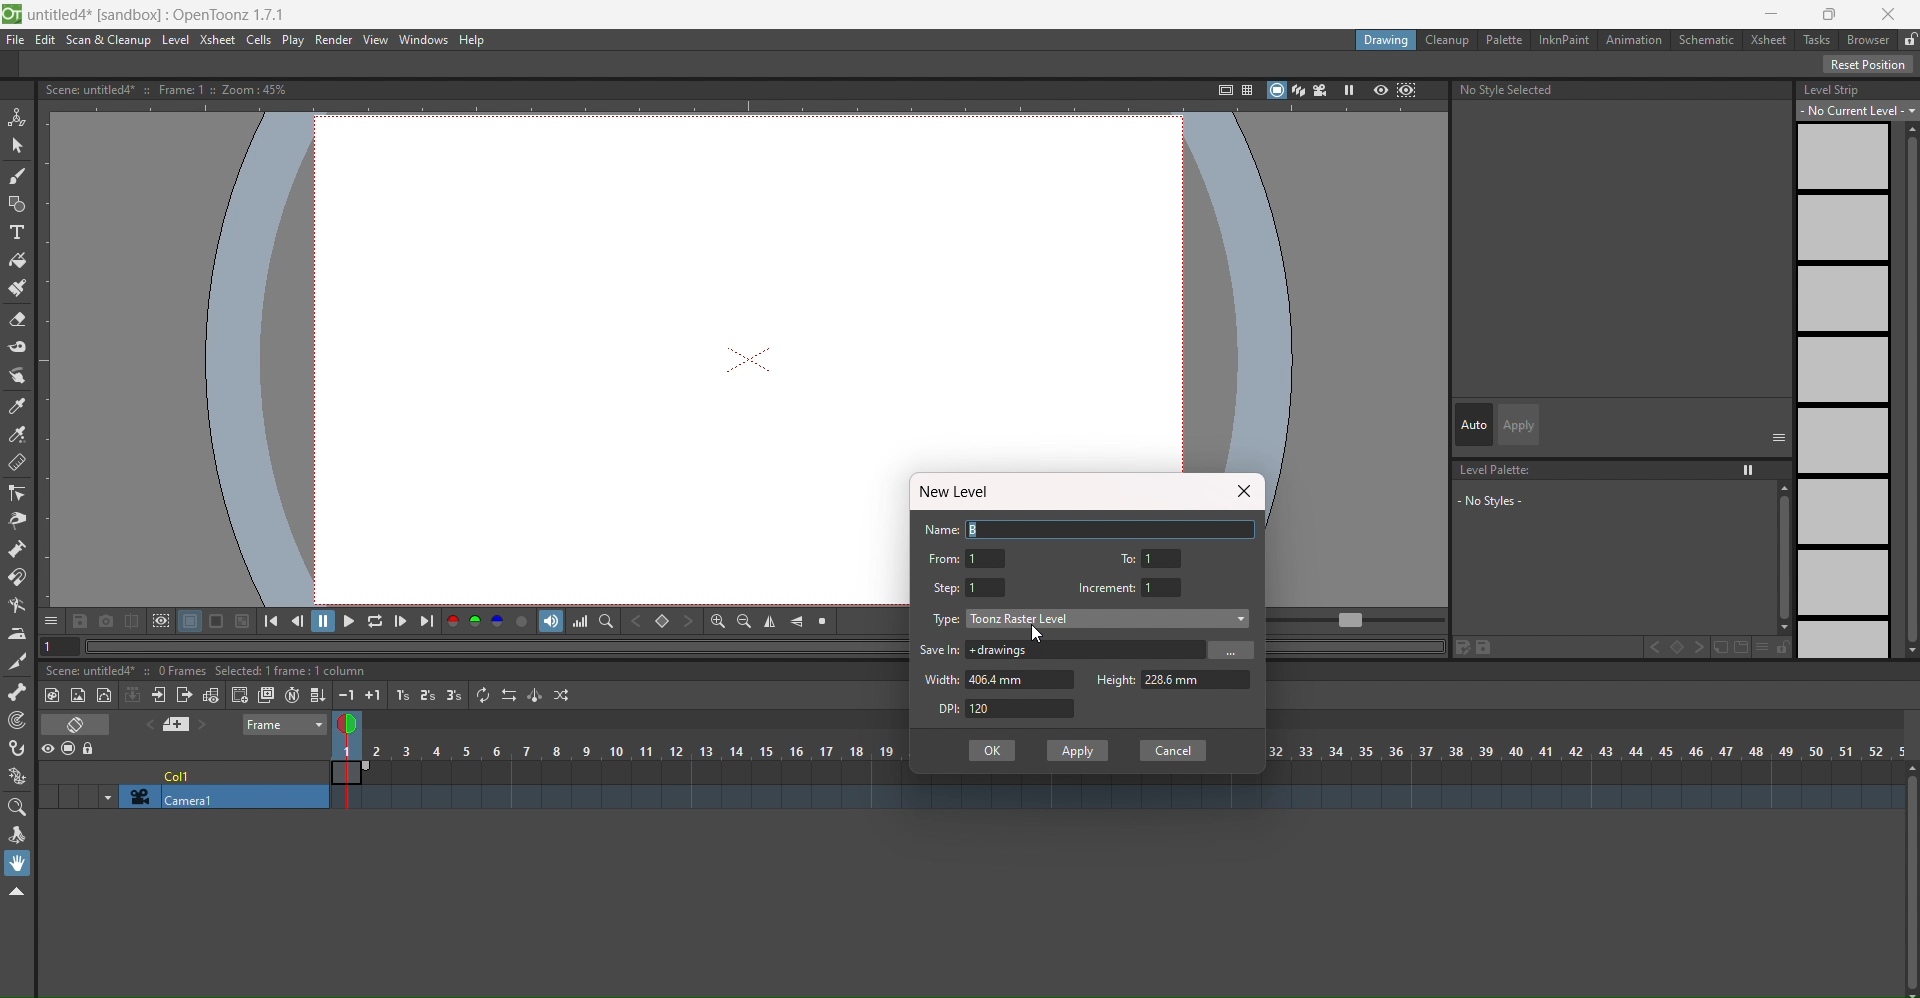 Image resolution: width=1920 pixels, height=998 pixels. Describe the element at coordinates (18, 319) in the screenshot. I see `eraser tool` at that location.